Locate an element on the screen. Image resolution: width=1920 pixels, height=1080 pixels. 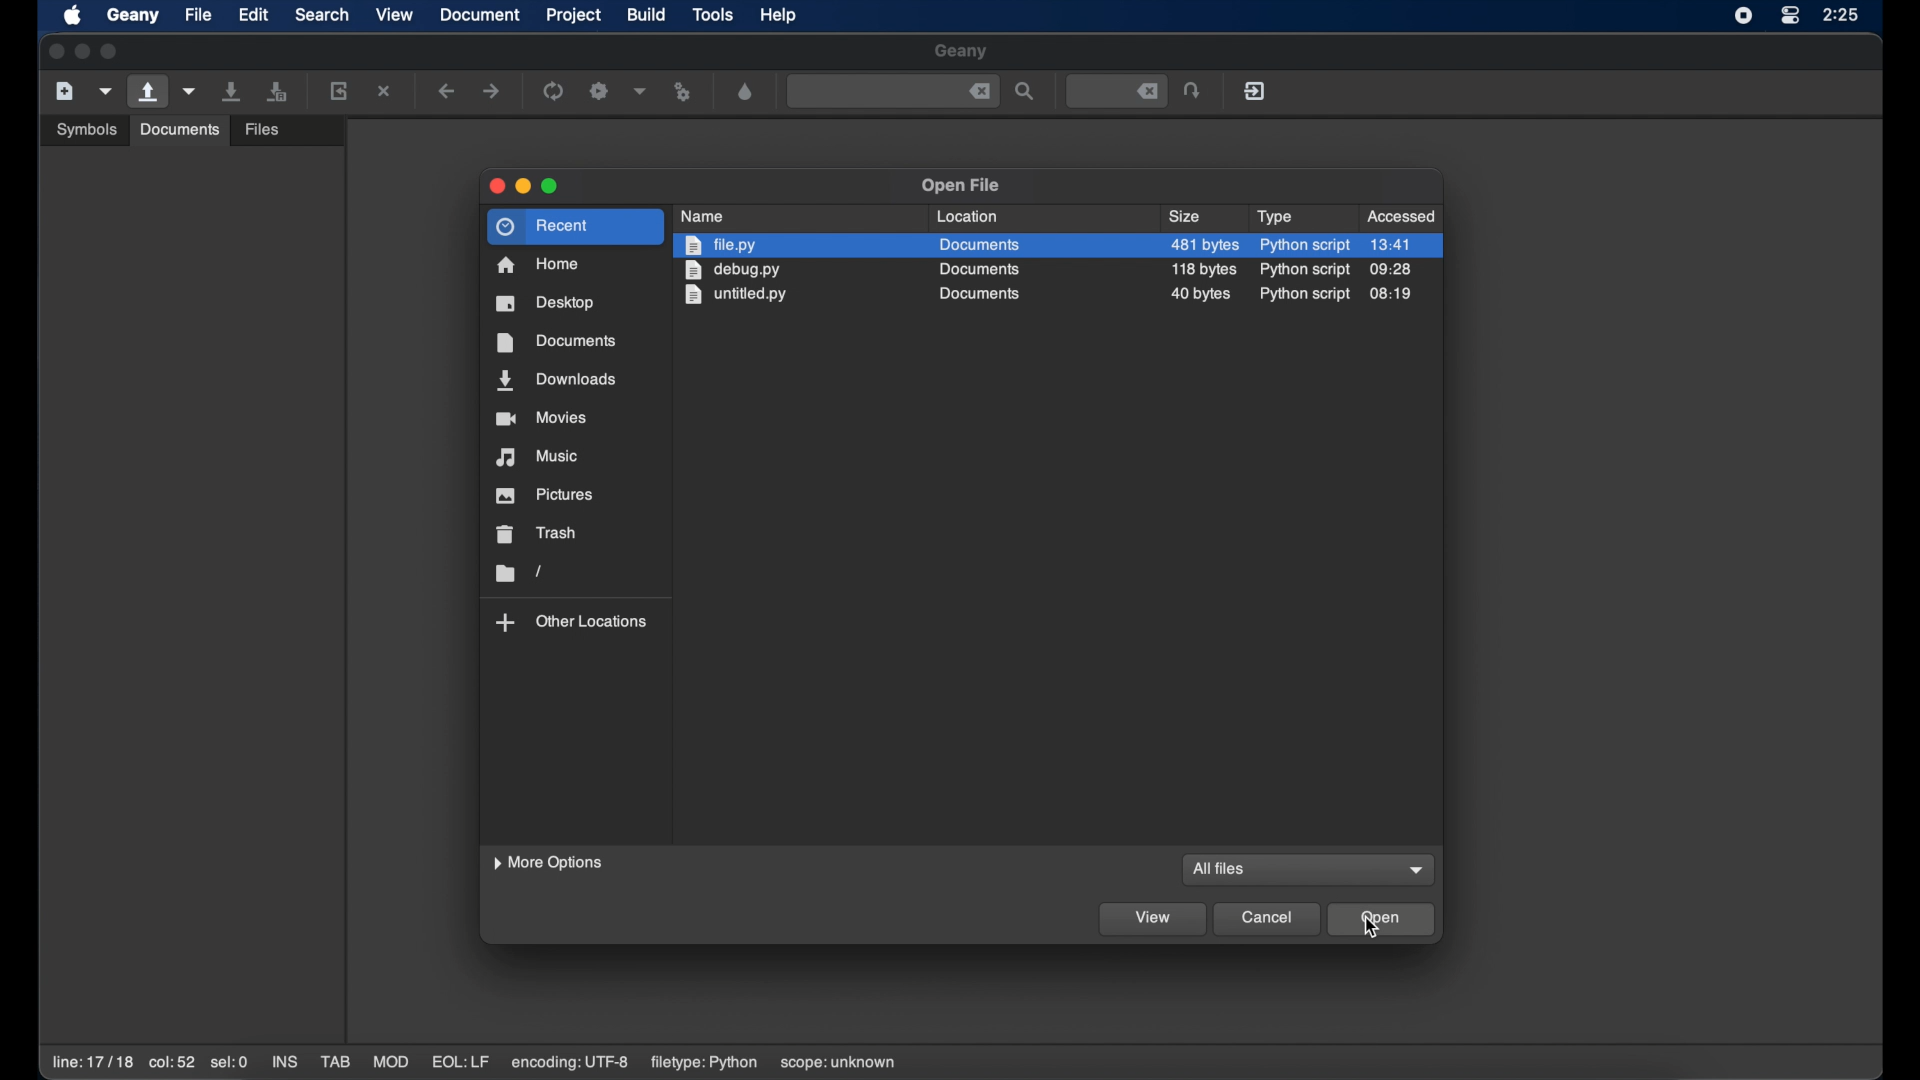
sel:0 is located at coordinates (230, 1062).